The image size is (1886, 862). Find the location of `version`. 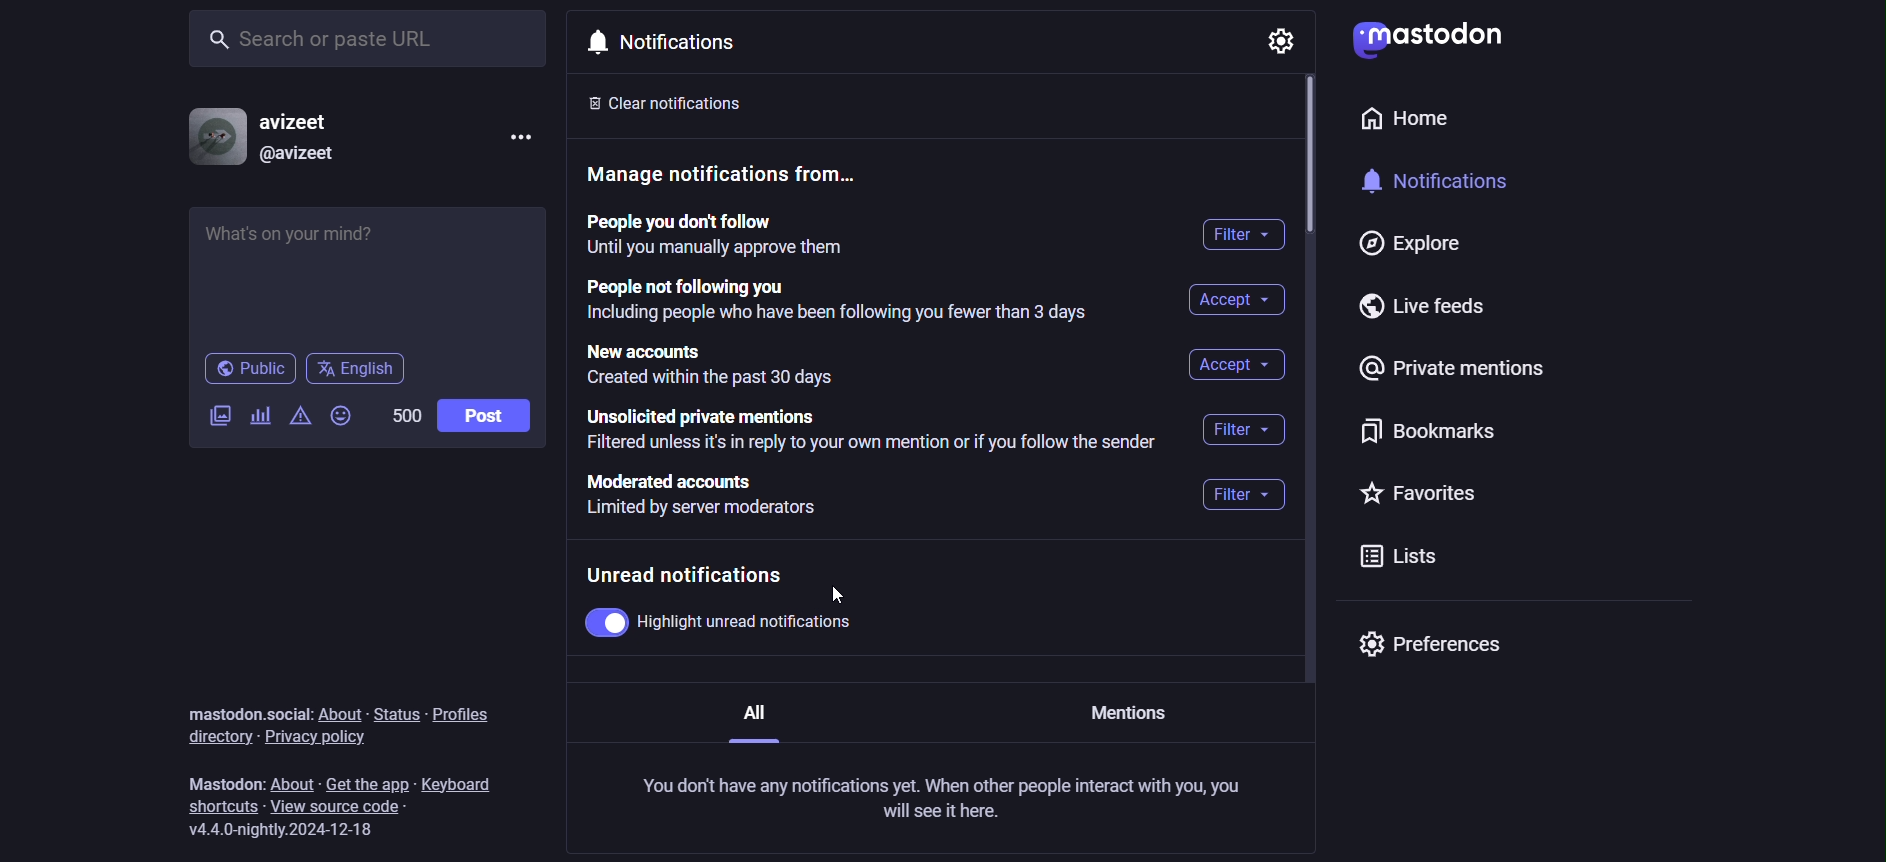

version is located at coordinates (283, 830).